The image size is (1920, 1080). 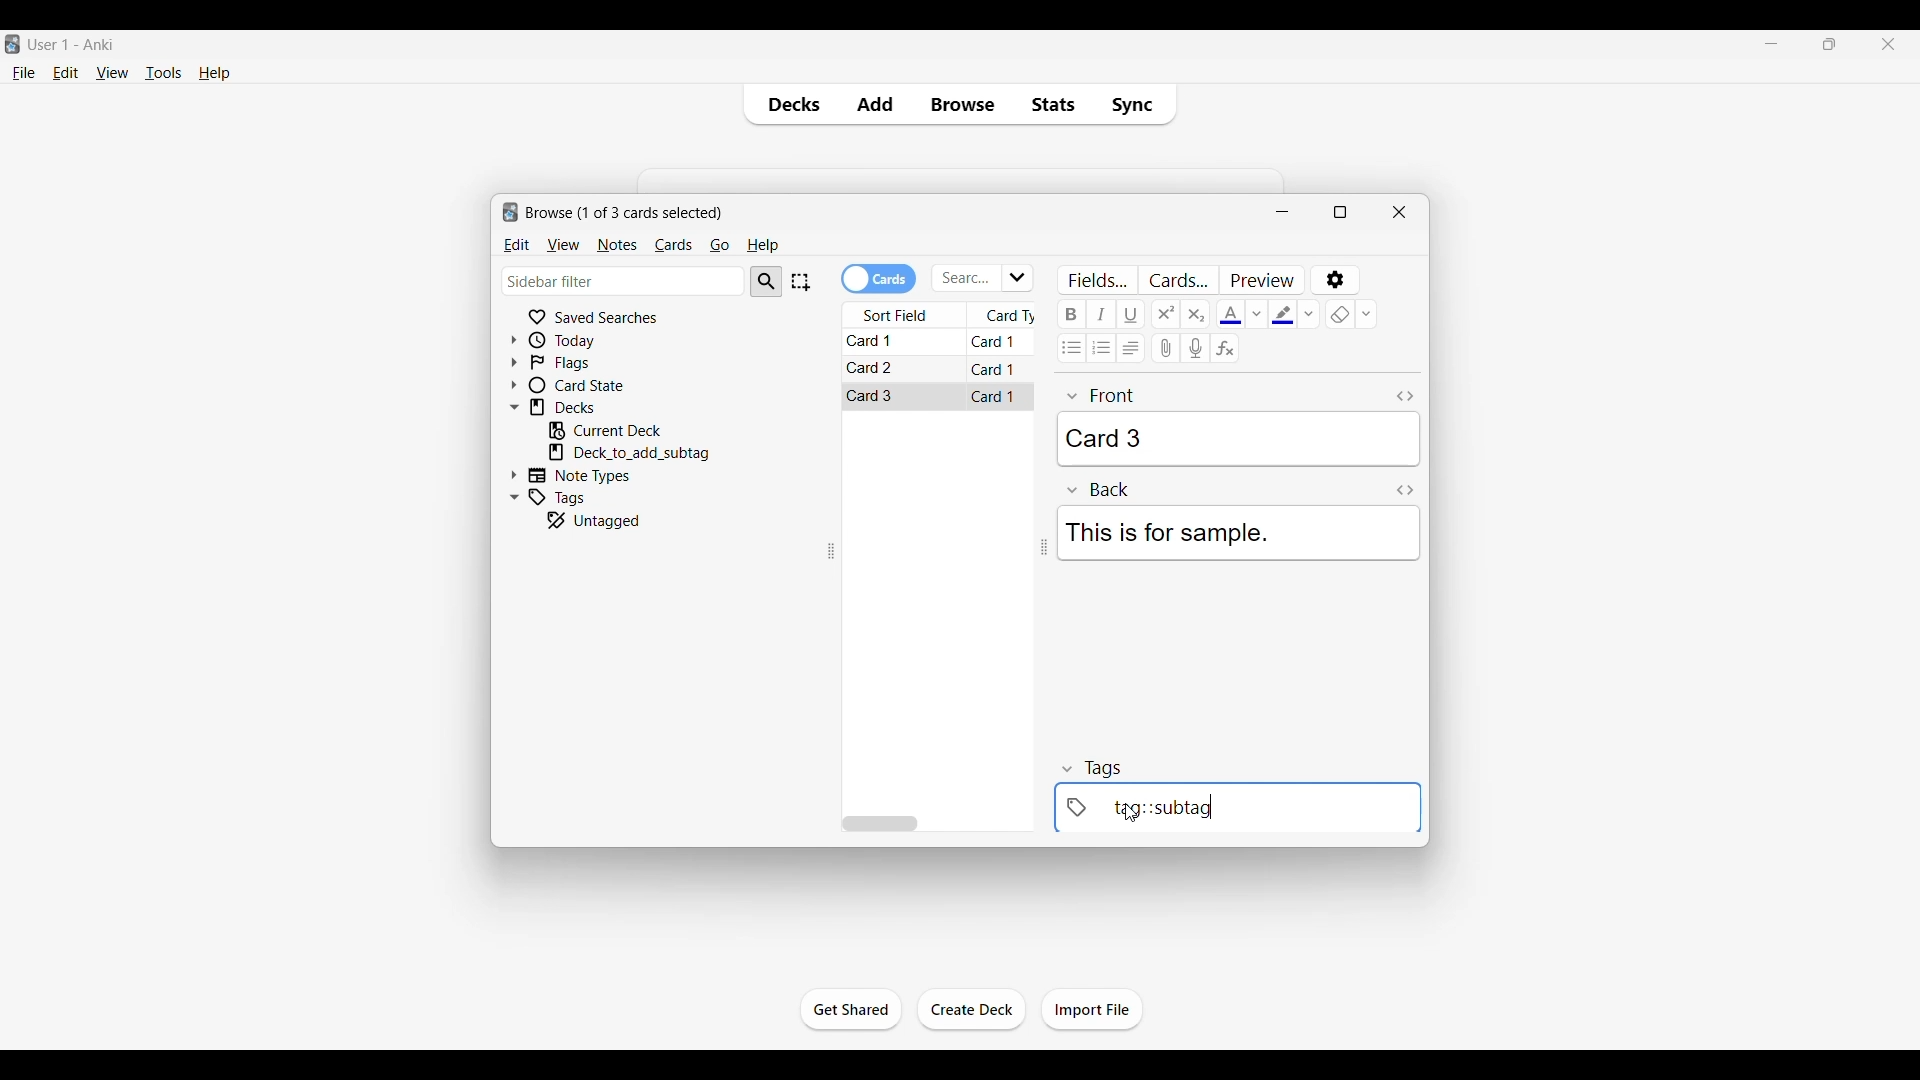 I want to click on Help menu, so click(x=214, y=73).